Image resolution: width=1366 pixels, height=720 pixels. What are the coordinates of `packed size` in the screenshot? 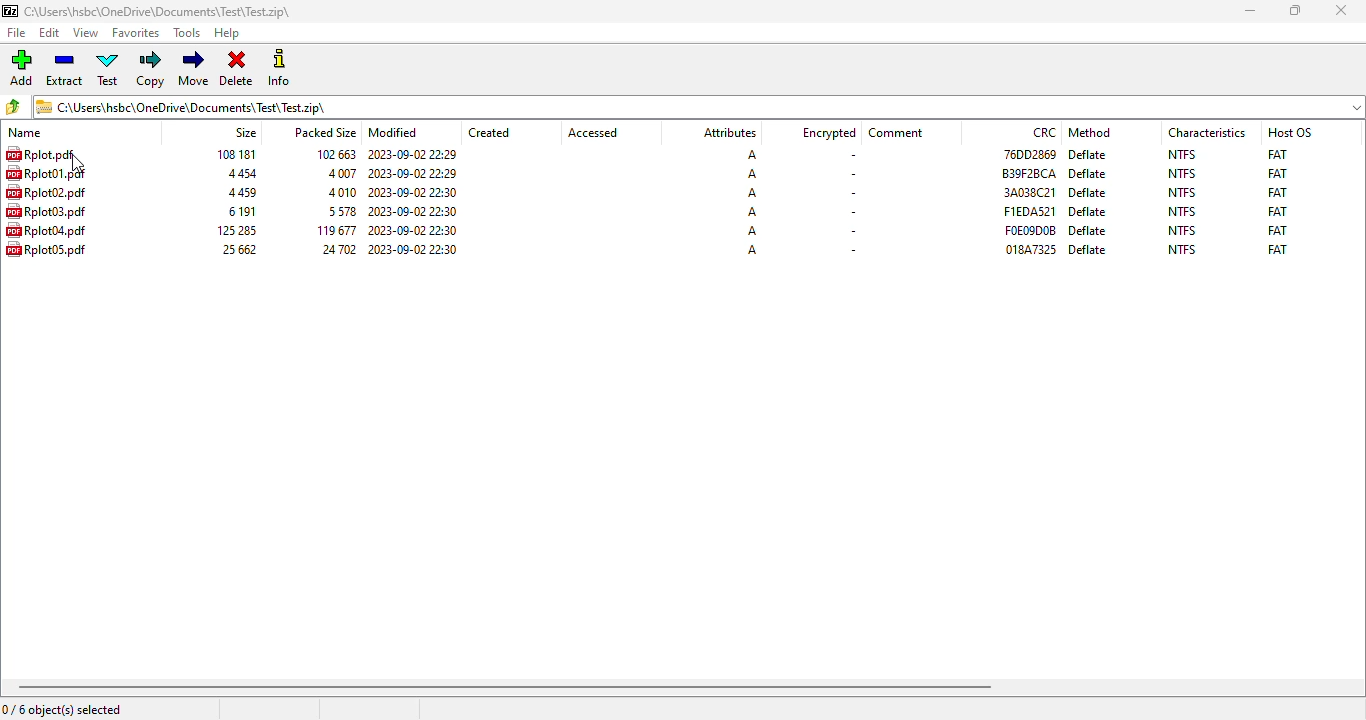 It's located at (332, 153).